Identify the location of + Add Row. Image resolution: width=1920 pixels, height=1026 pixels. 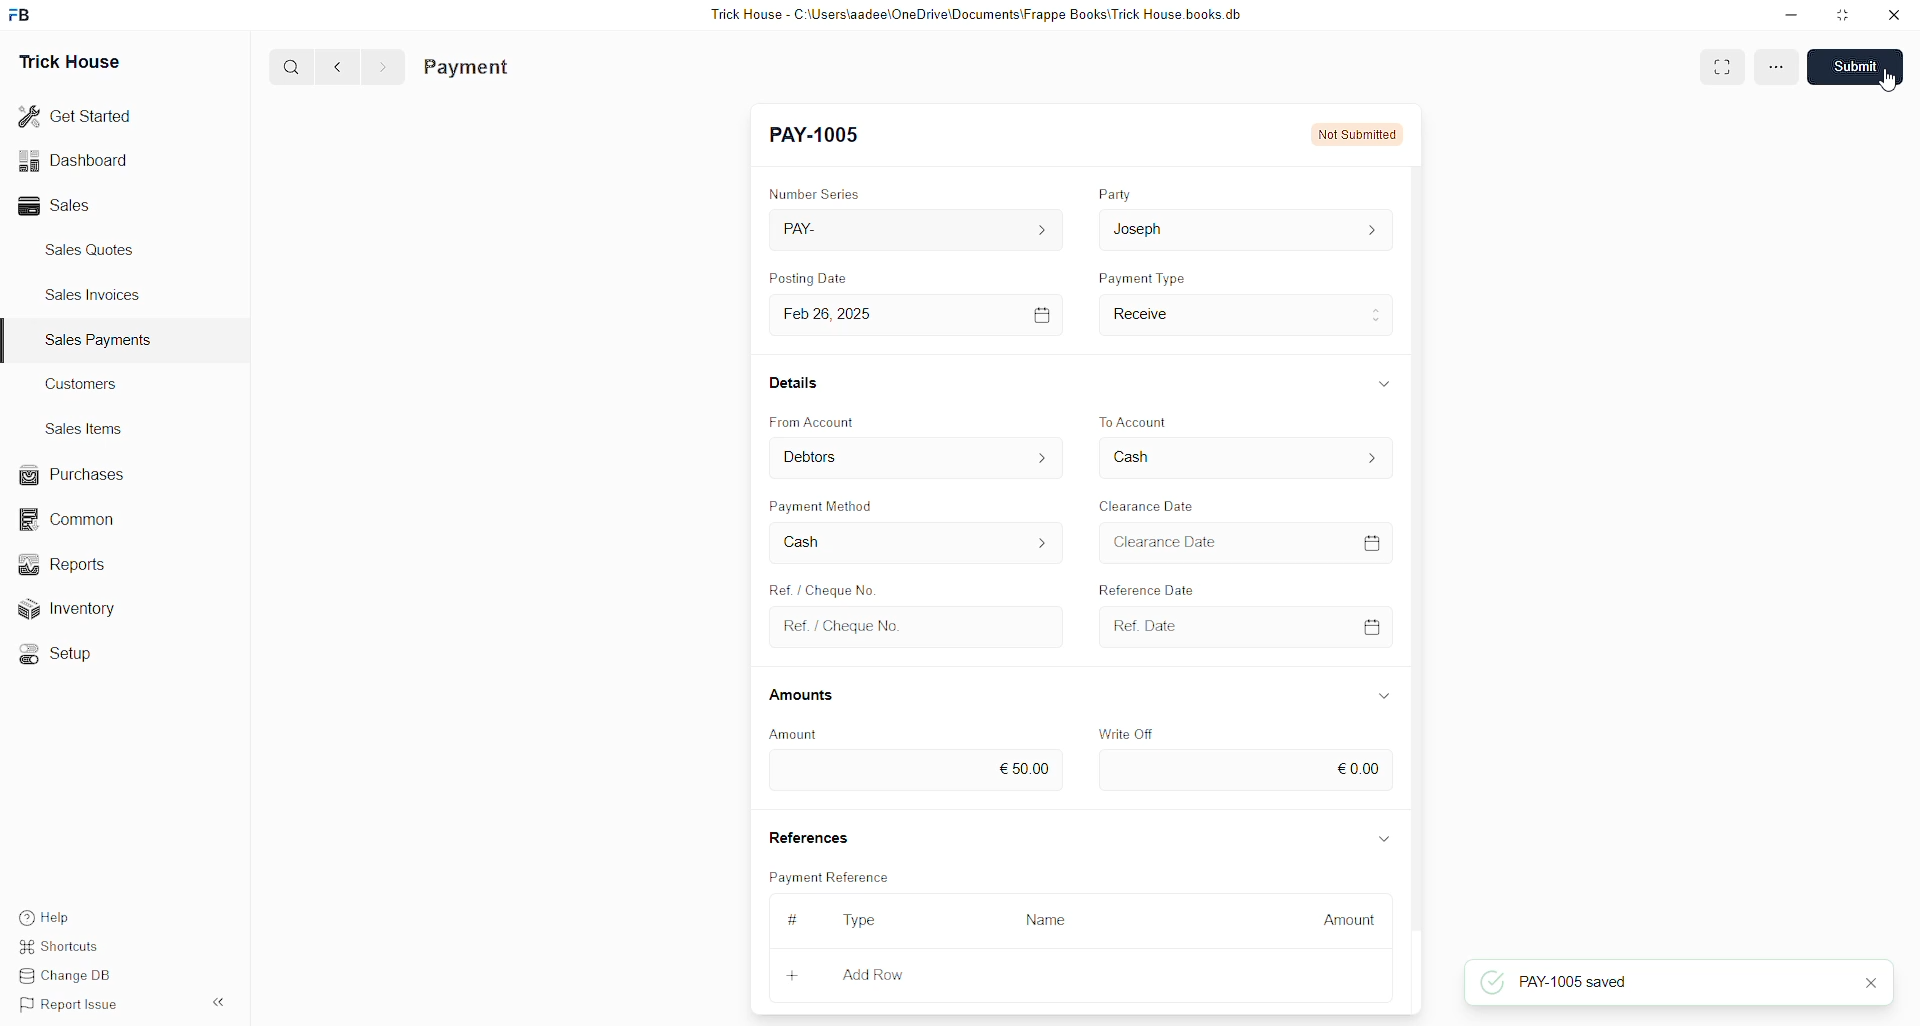
(887, 977).